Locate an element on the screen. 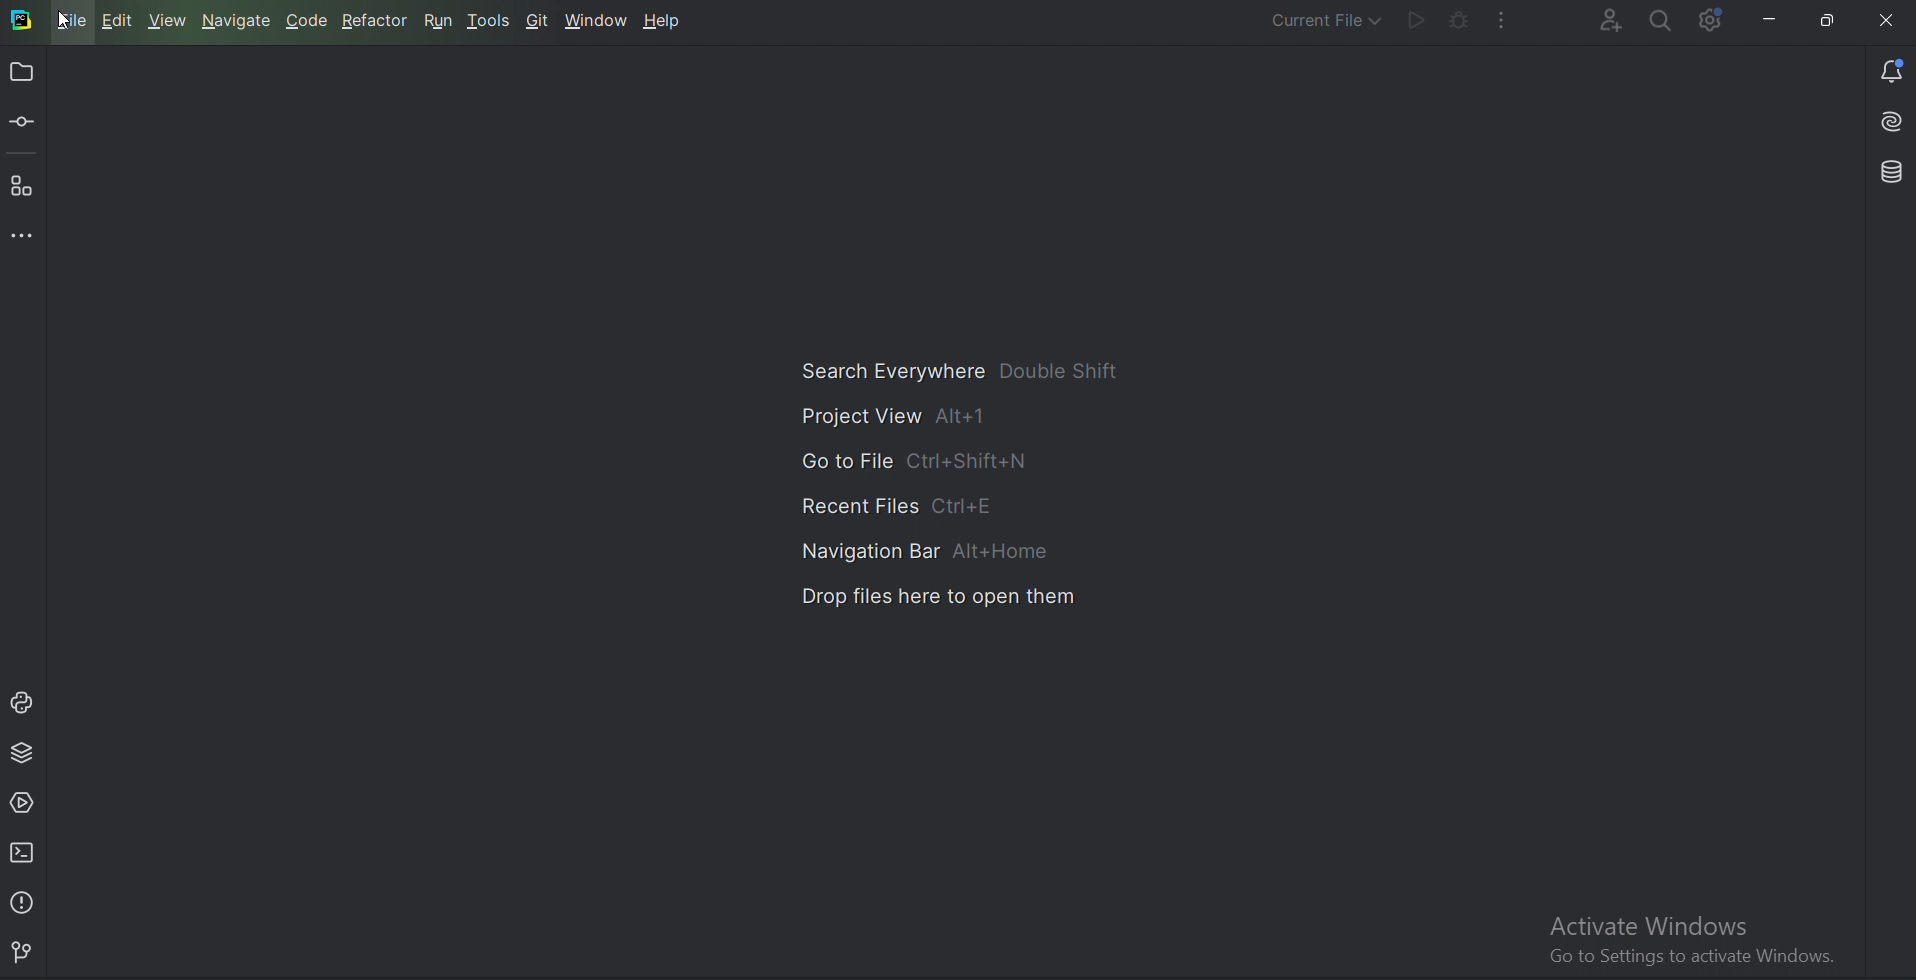 Image resolution: width=1916 pixels, height=980 pixels. Recent Files Ctrl+E is located at coordinates (906, 505).